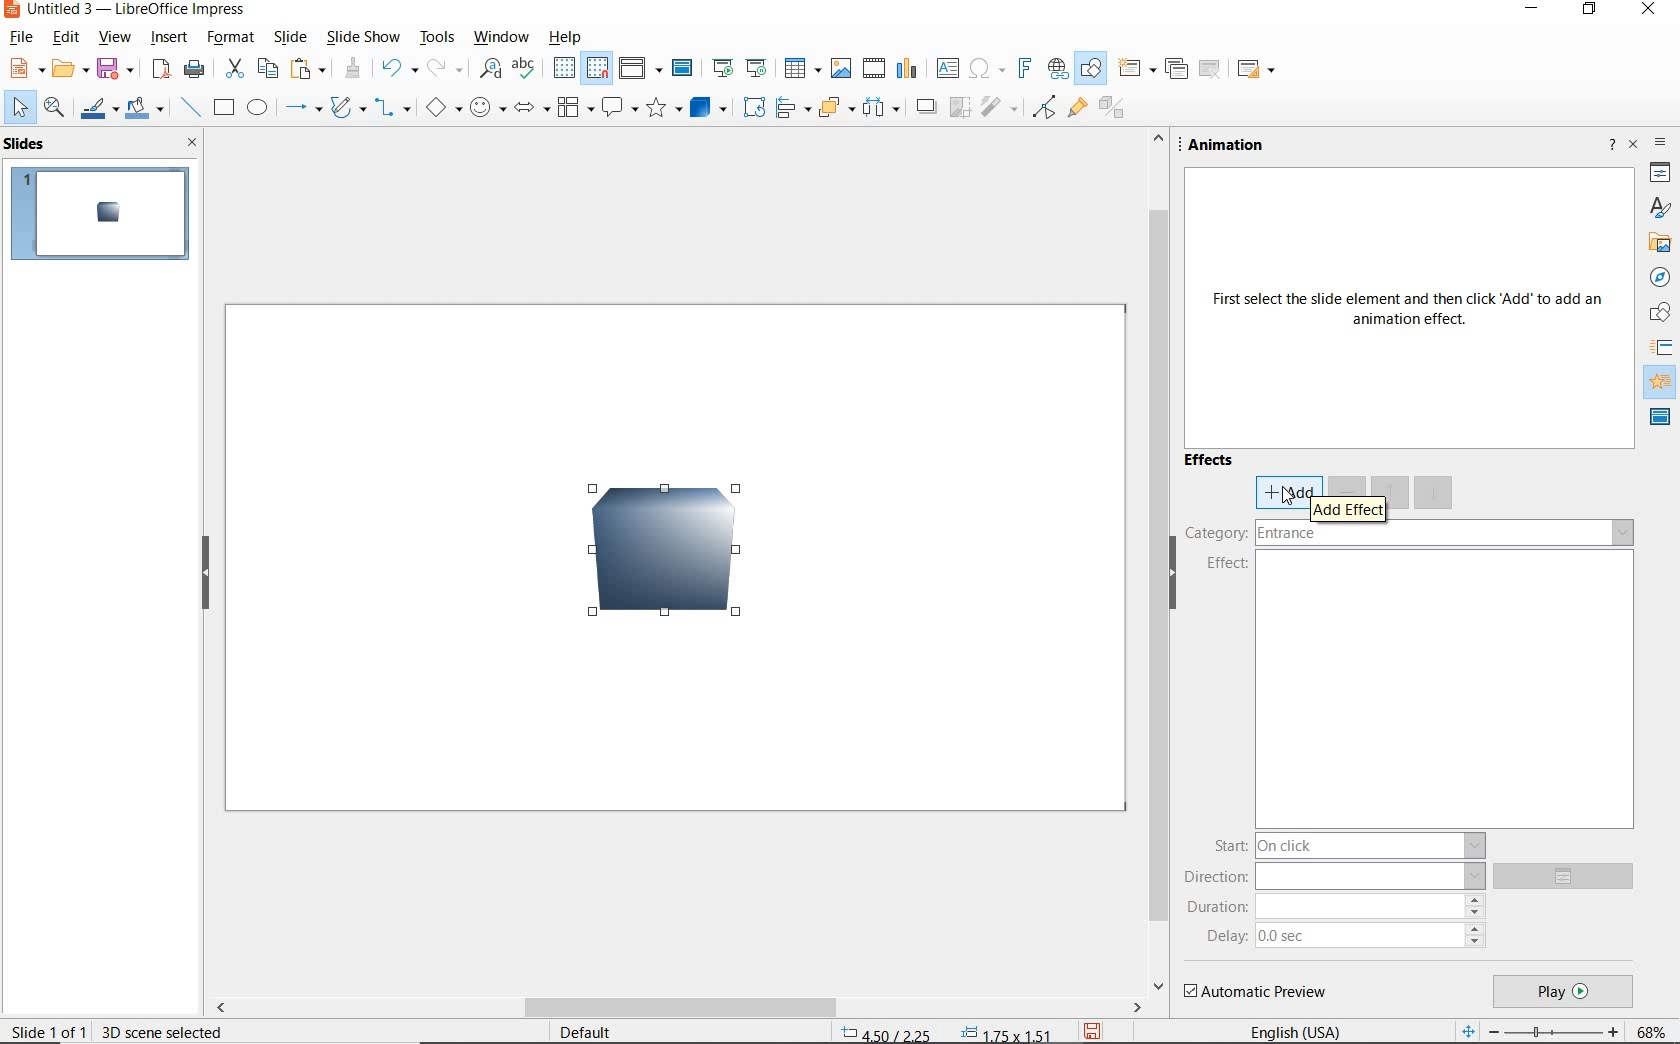 This screenshot has height=1044, width=1680. I want to click on slide show, so click(364, 38).